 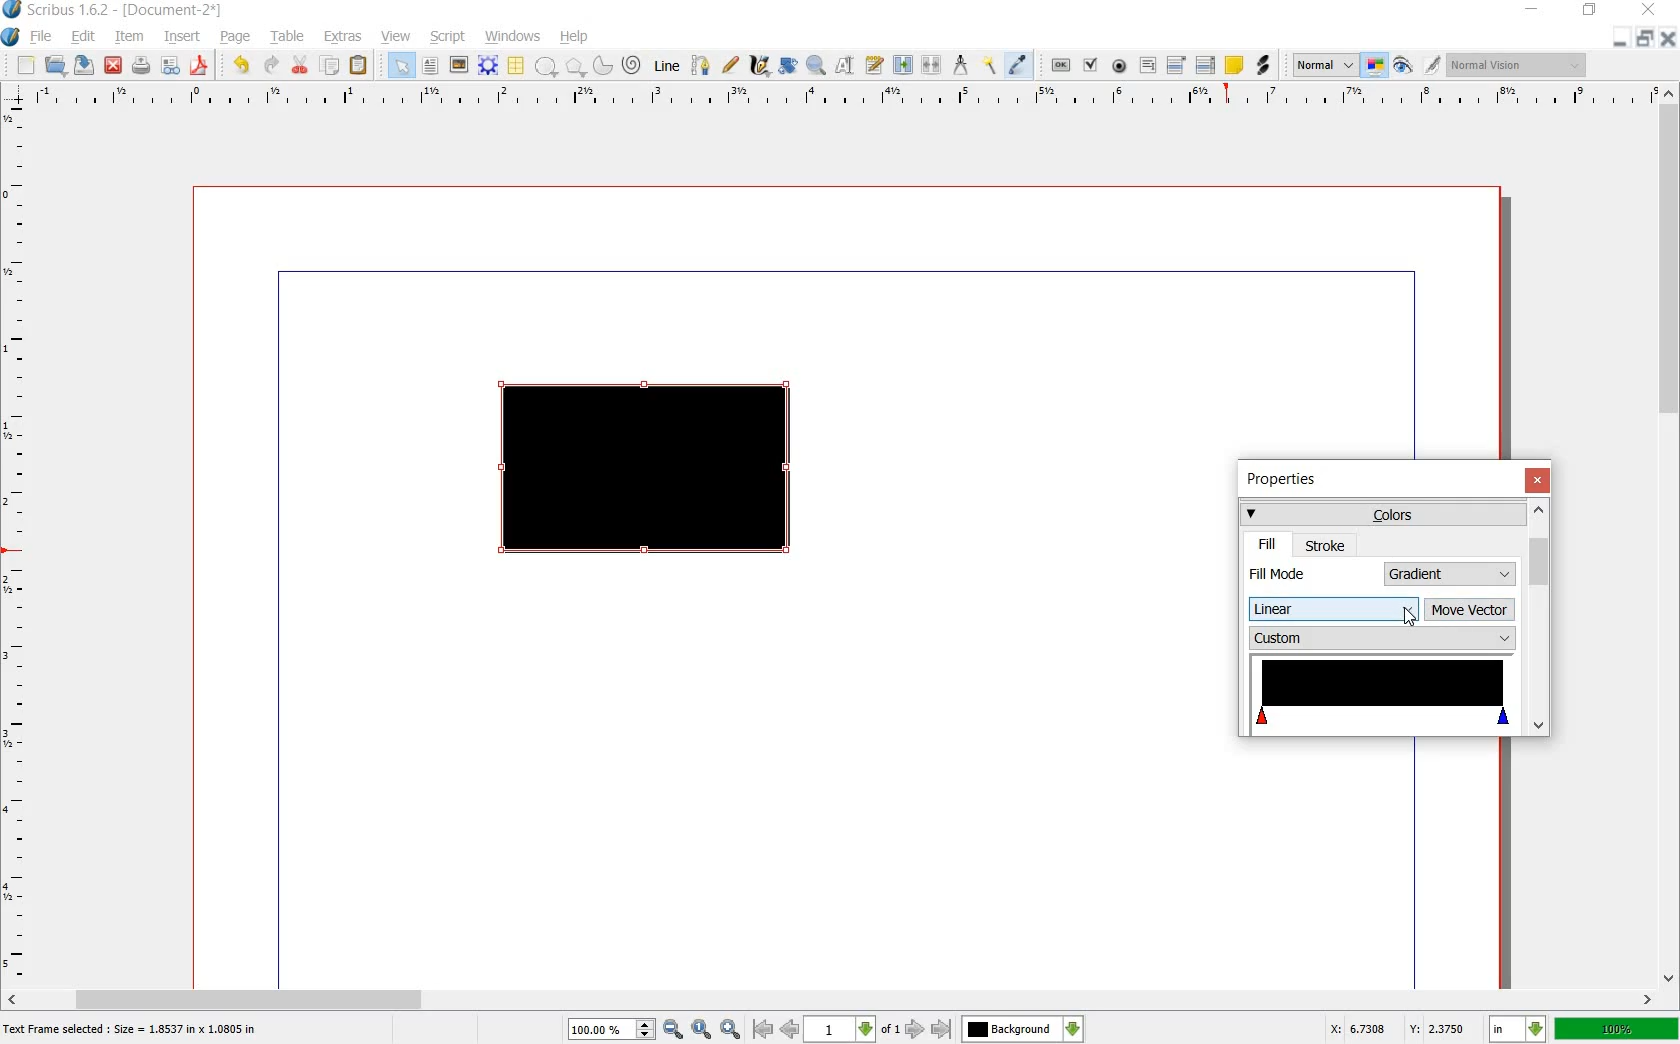 What do you see at coordinates (1325, 66) in the screenshot?
I see `normal` at bounding box center [1325, 66].